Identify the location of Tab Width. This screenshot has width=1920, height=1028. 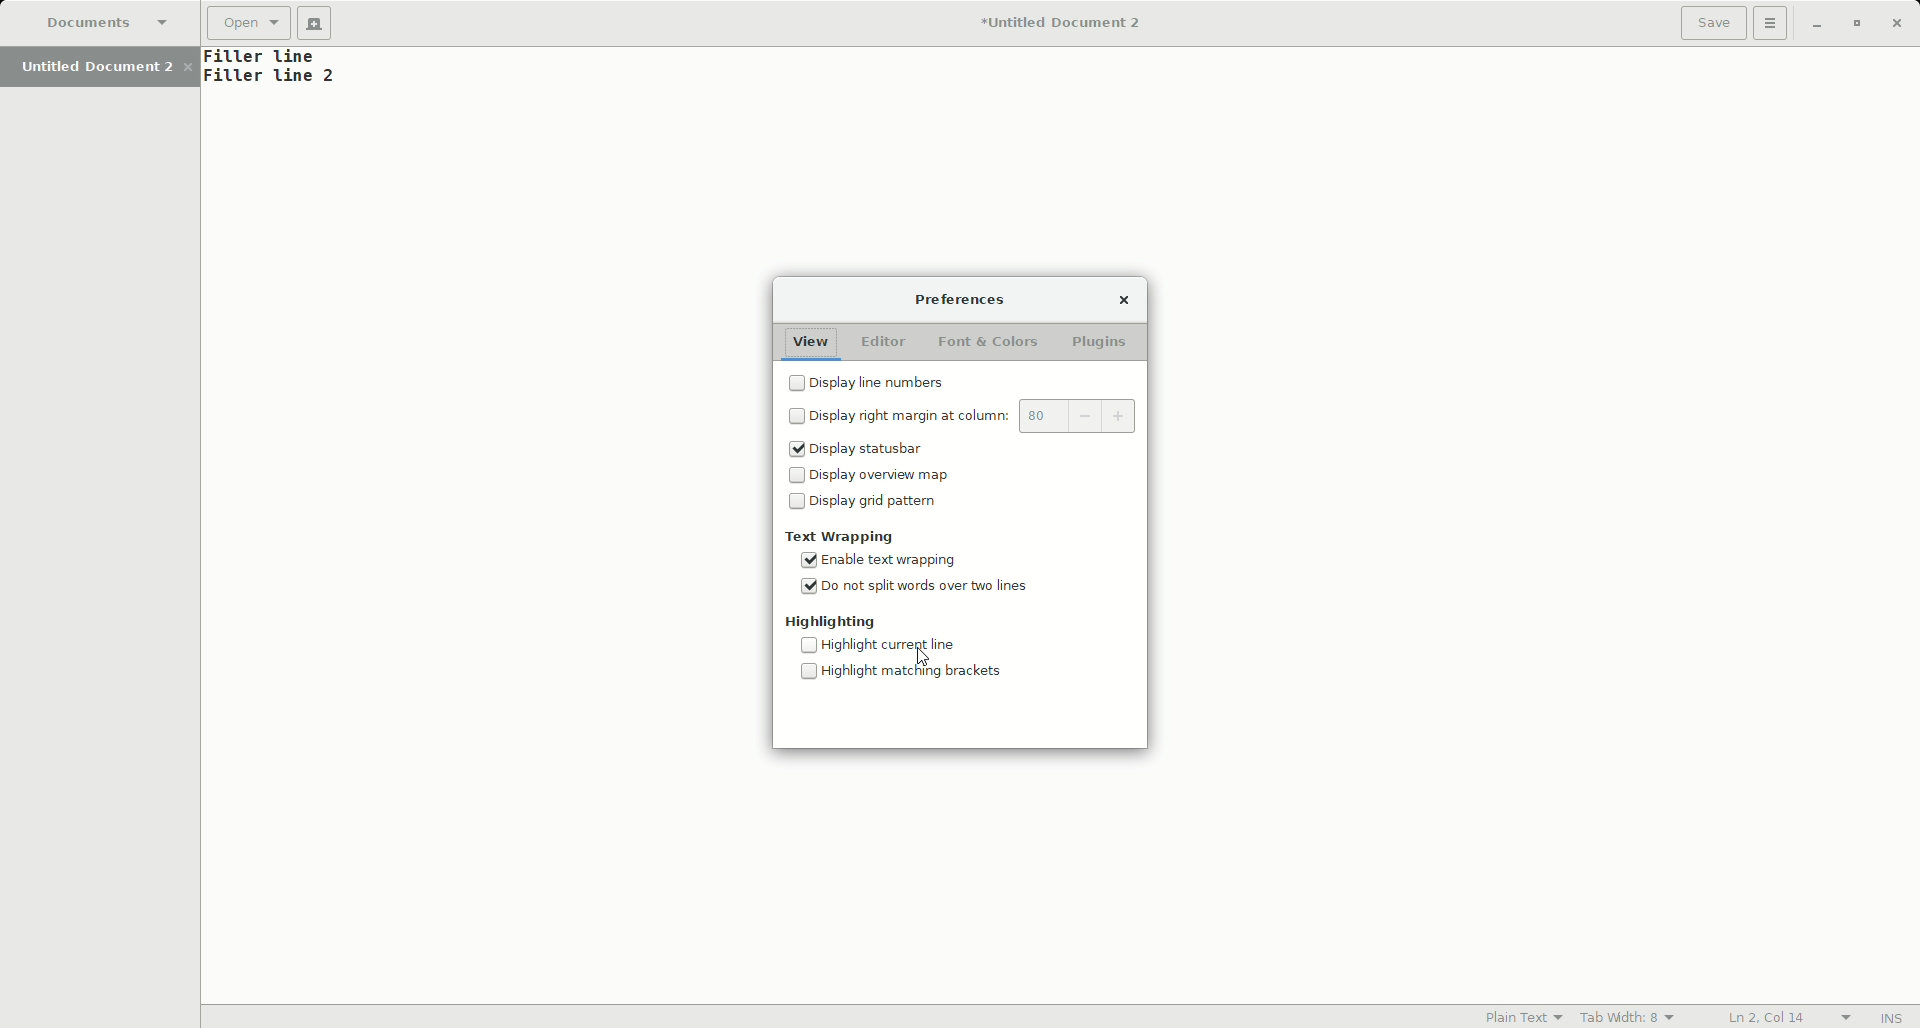
(1631, 1015).